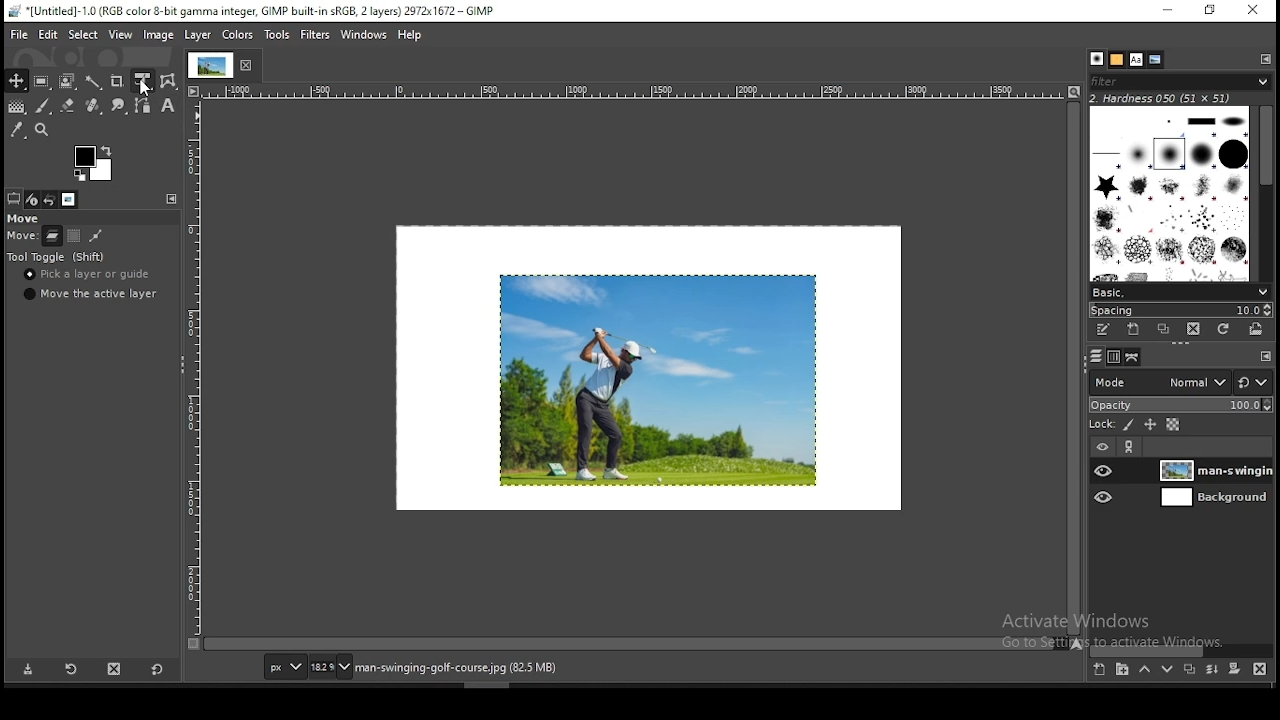 The image size is (1280, 720). Describe the element at coordinates (1181, 406) in the screenshot. I see `opacity` at that location.